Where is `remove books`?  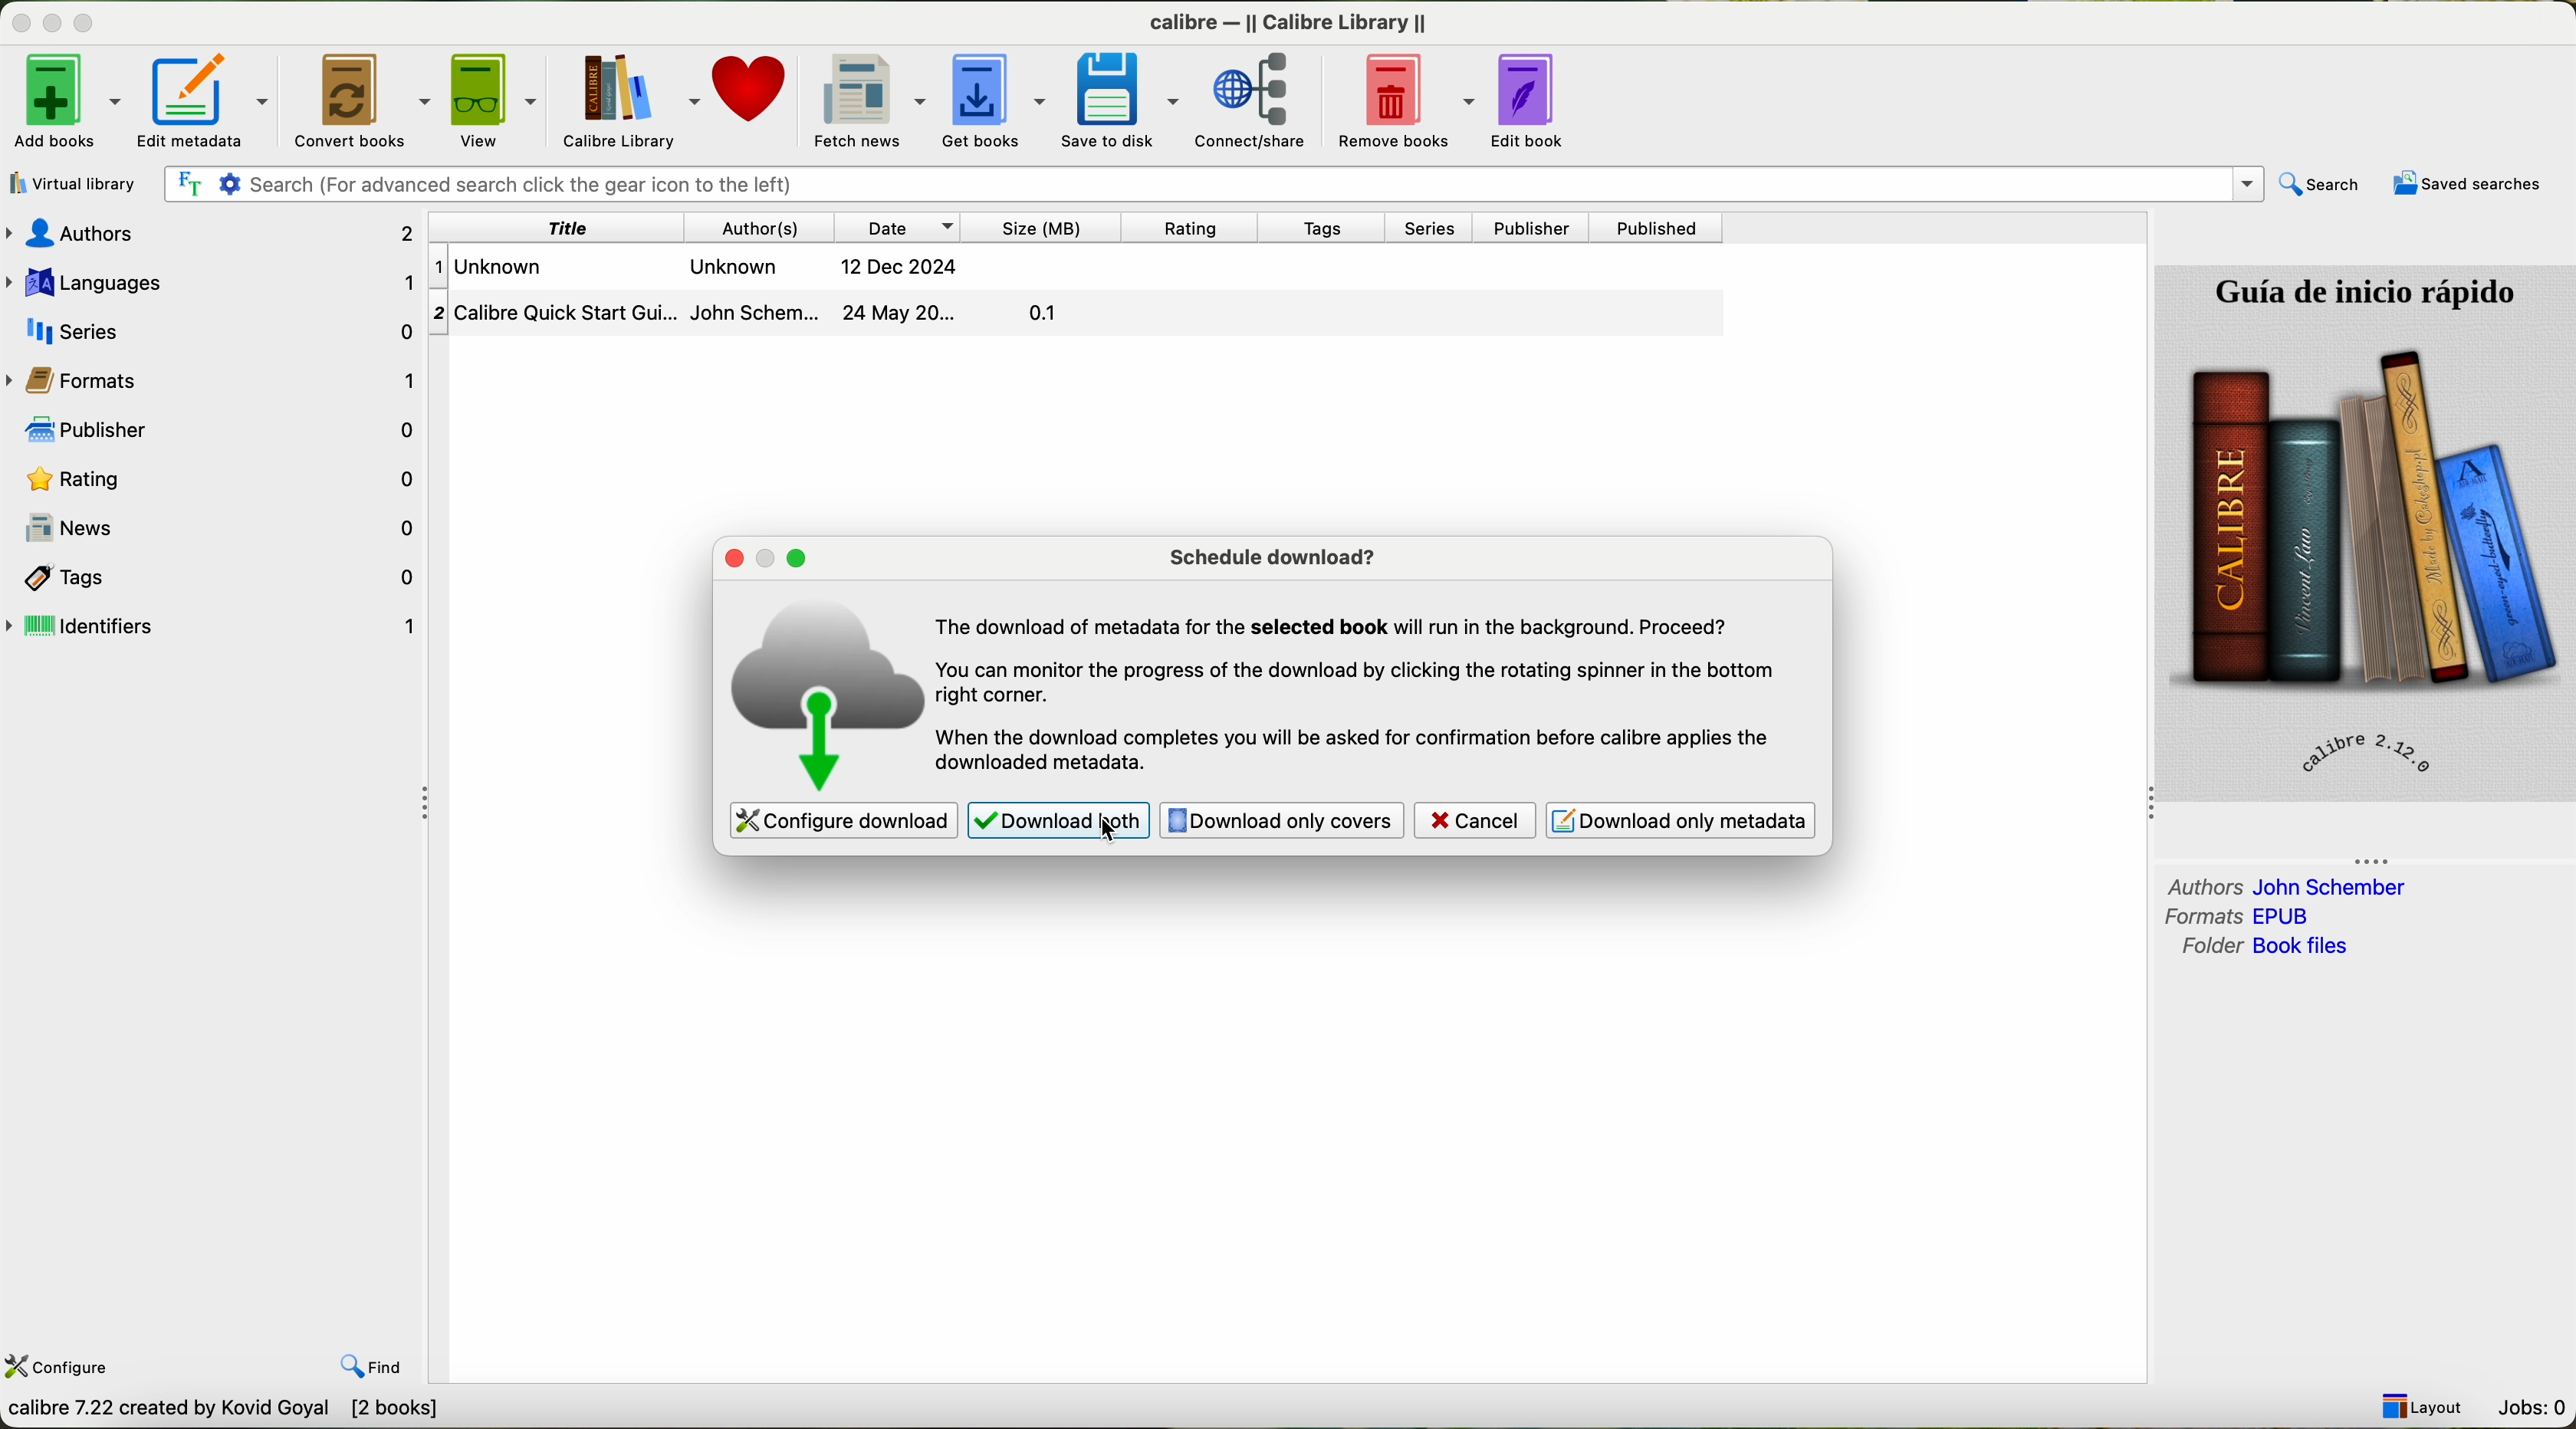 remove books is located at coordinates (1399, 100).